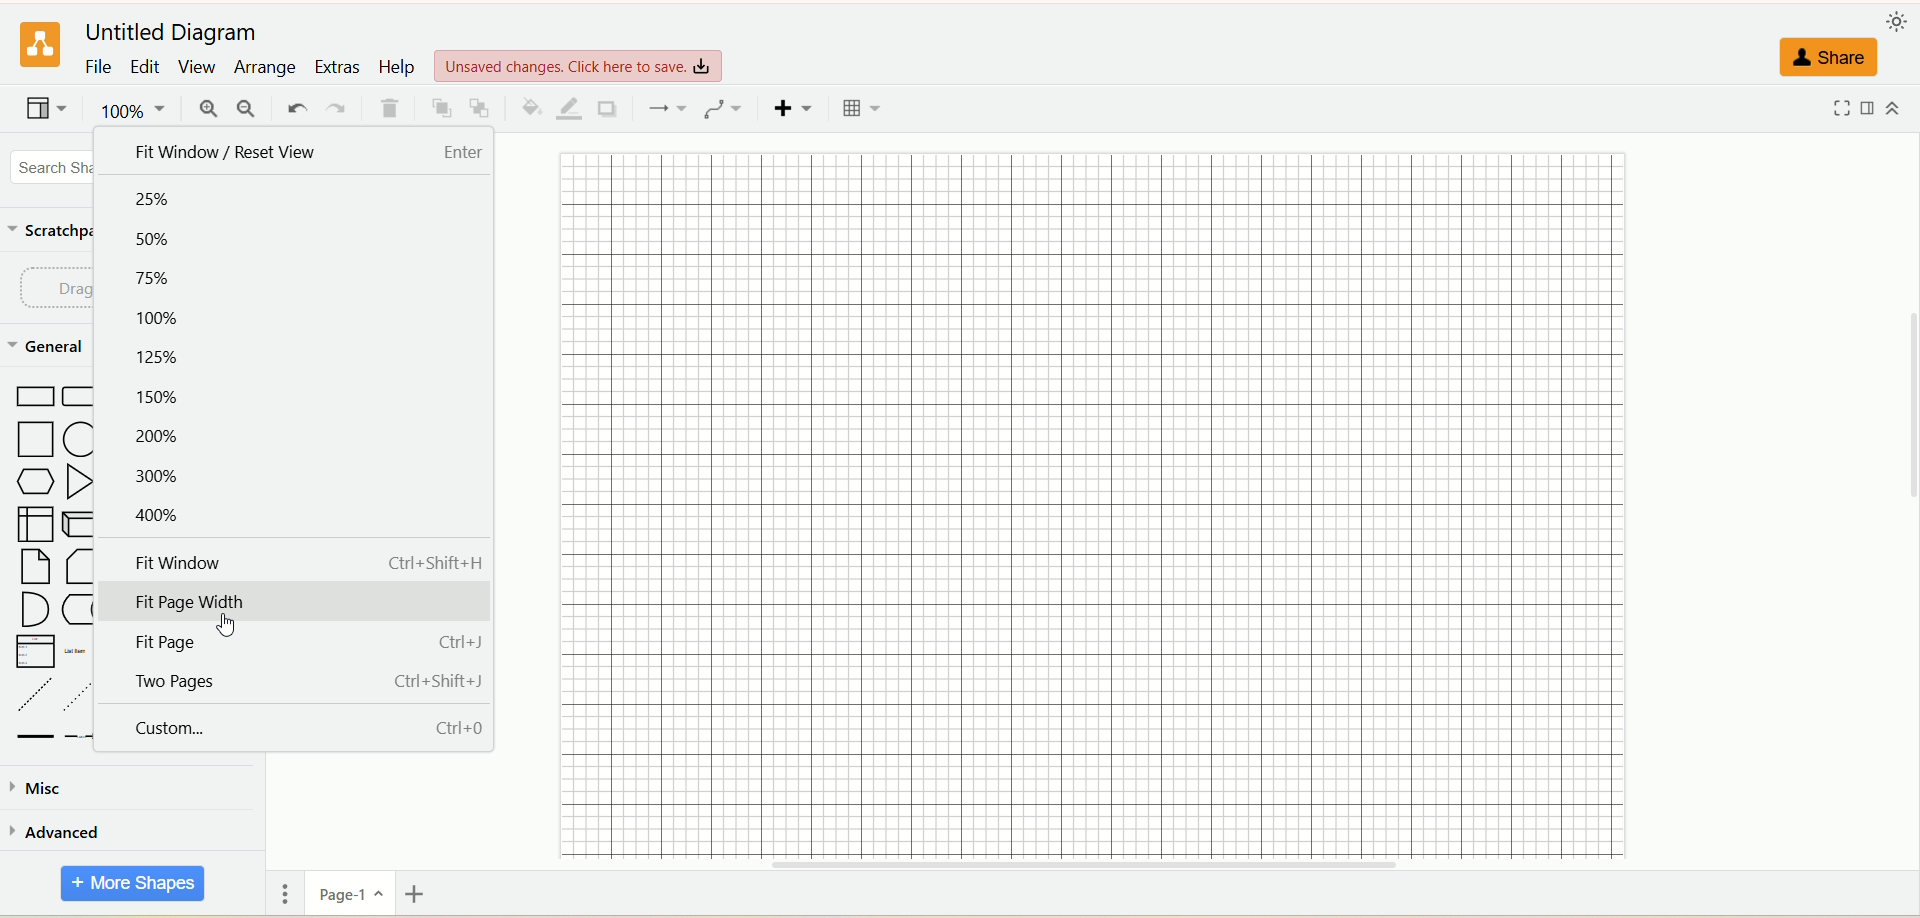 The image size is (1920, 918). What do you see at coordinates (32, 651) in the screenshot?
I see `list` at bounding box center [32, 651].